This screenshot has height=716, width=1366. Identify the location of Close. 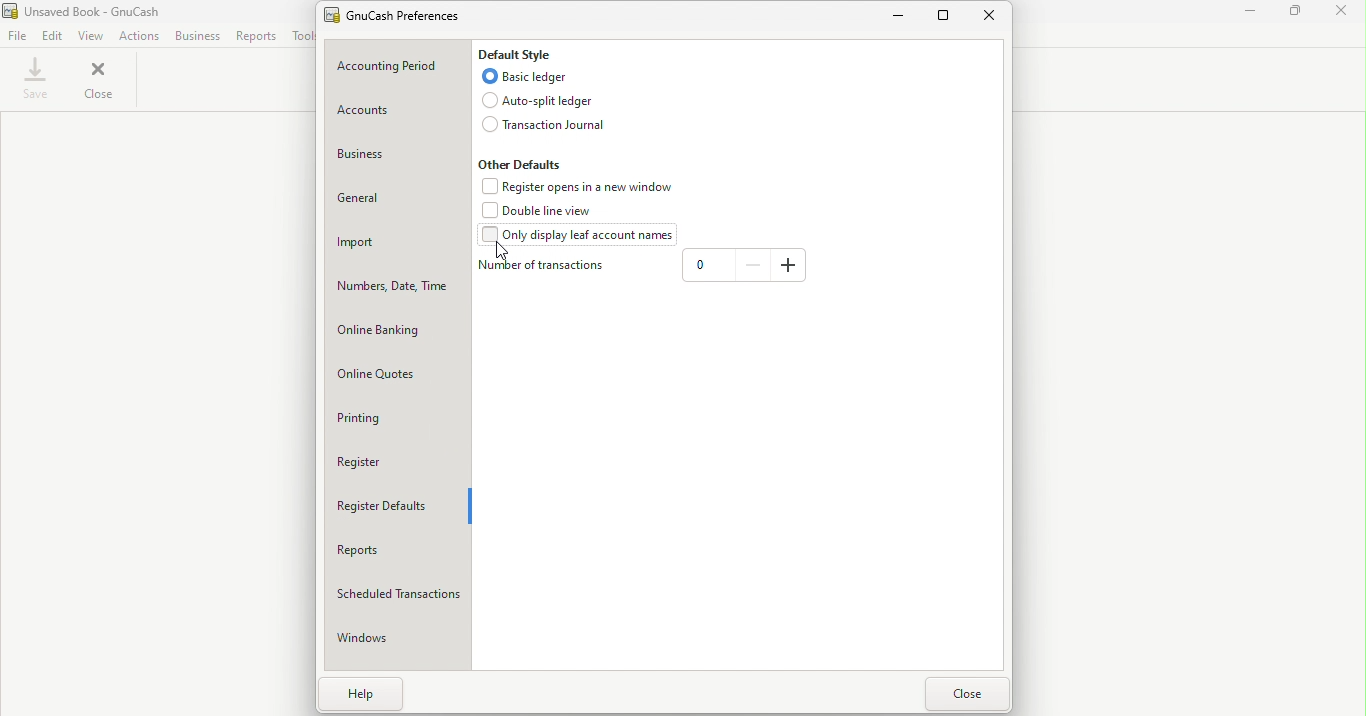
(1346, 14).